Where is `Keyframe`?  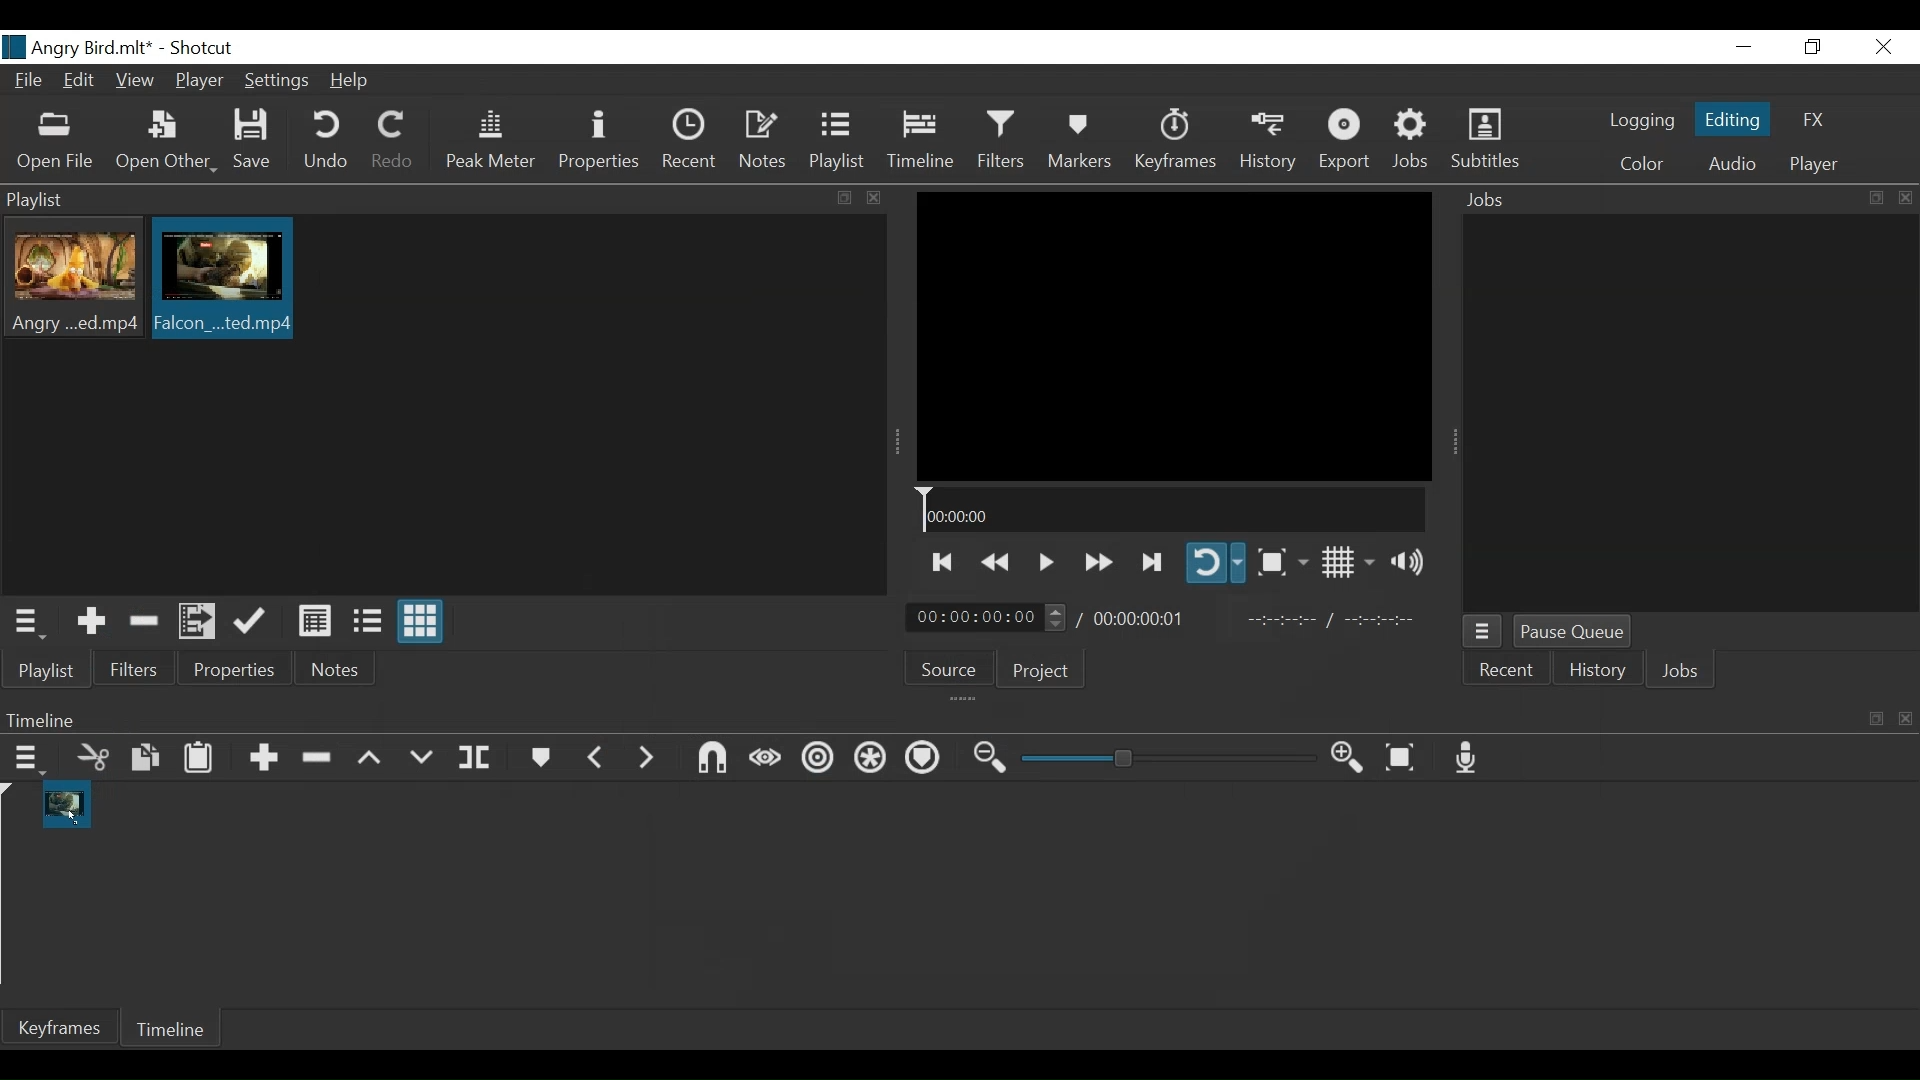
Keyframe is located at coordinates (59, 1028).